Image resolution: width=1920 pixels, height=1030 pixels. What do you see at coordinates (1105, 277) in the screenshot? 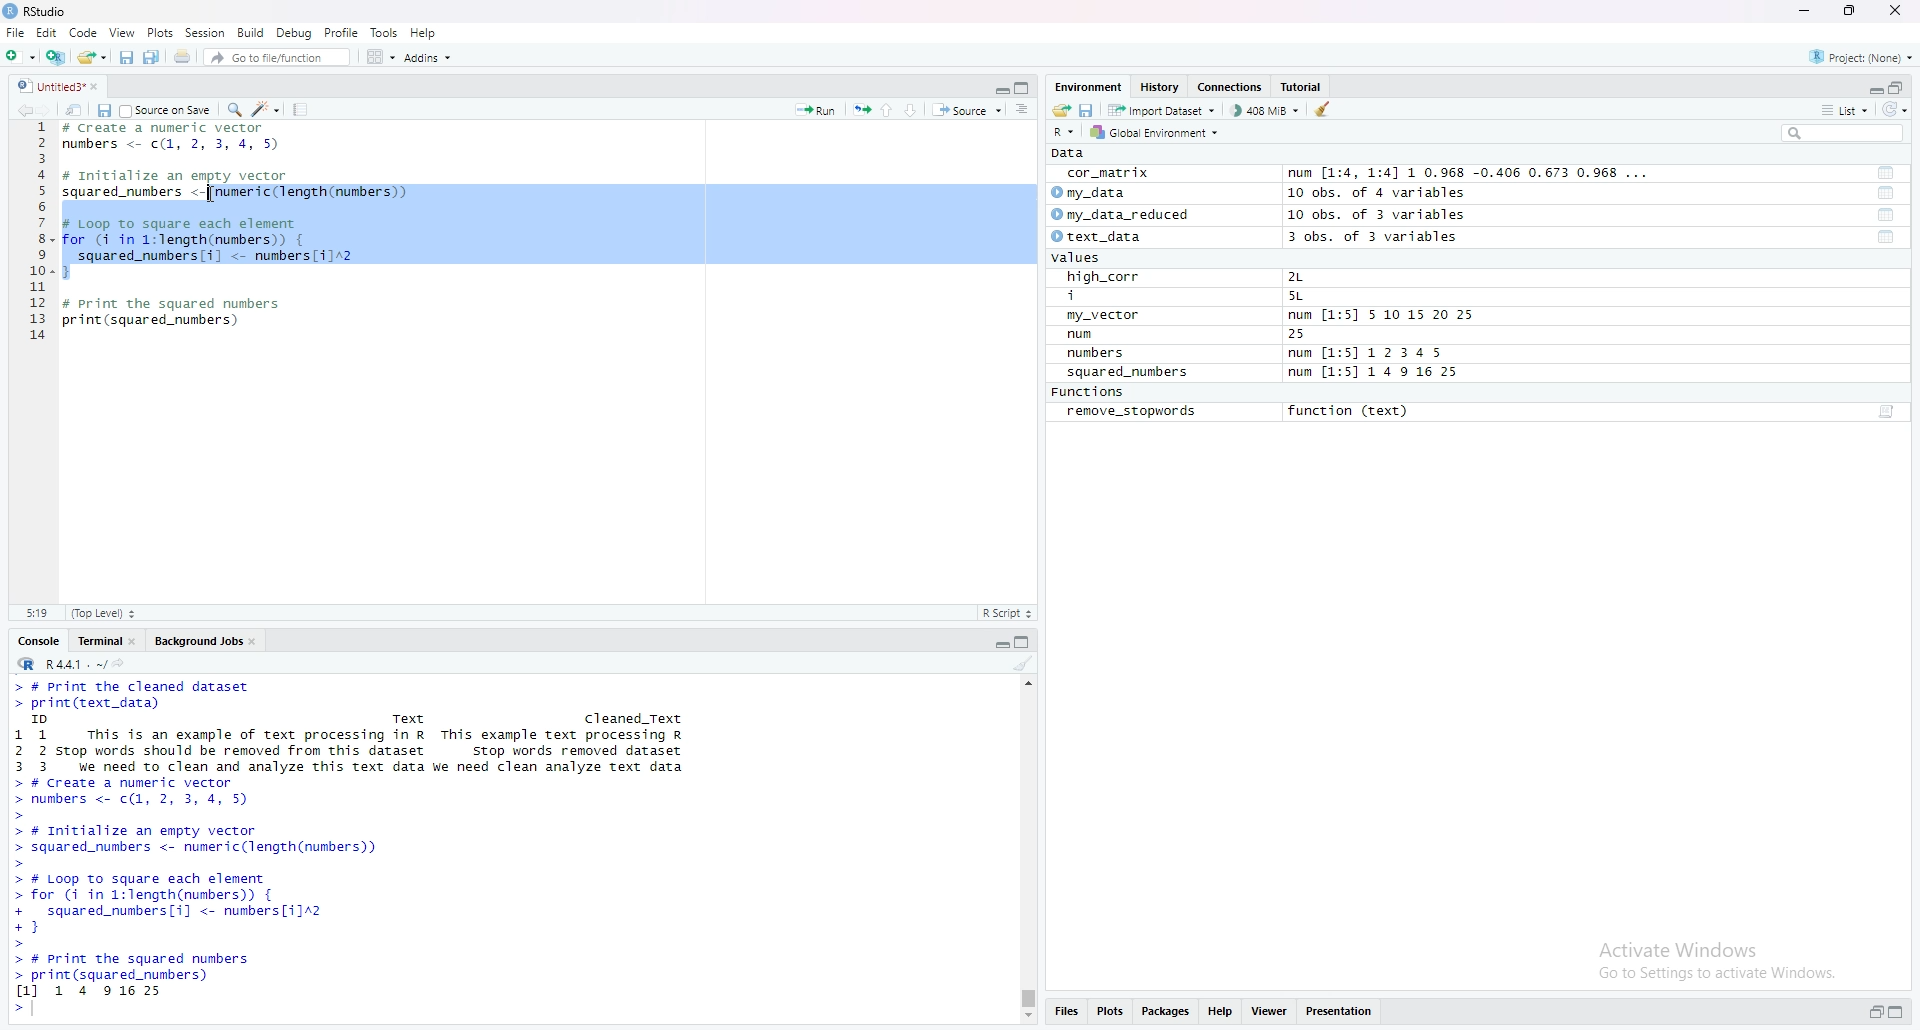
I see `high_corr` at bounding box center [1105, 277].